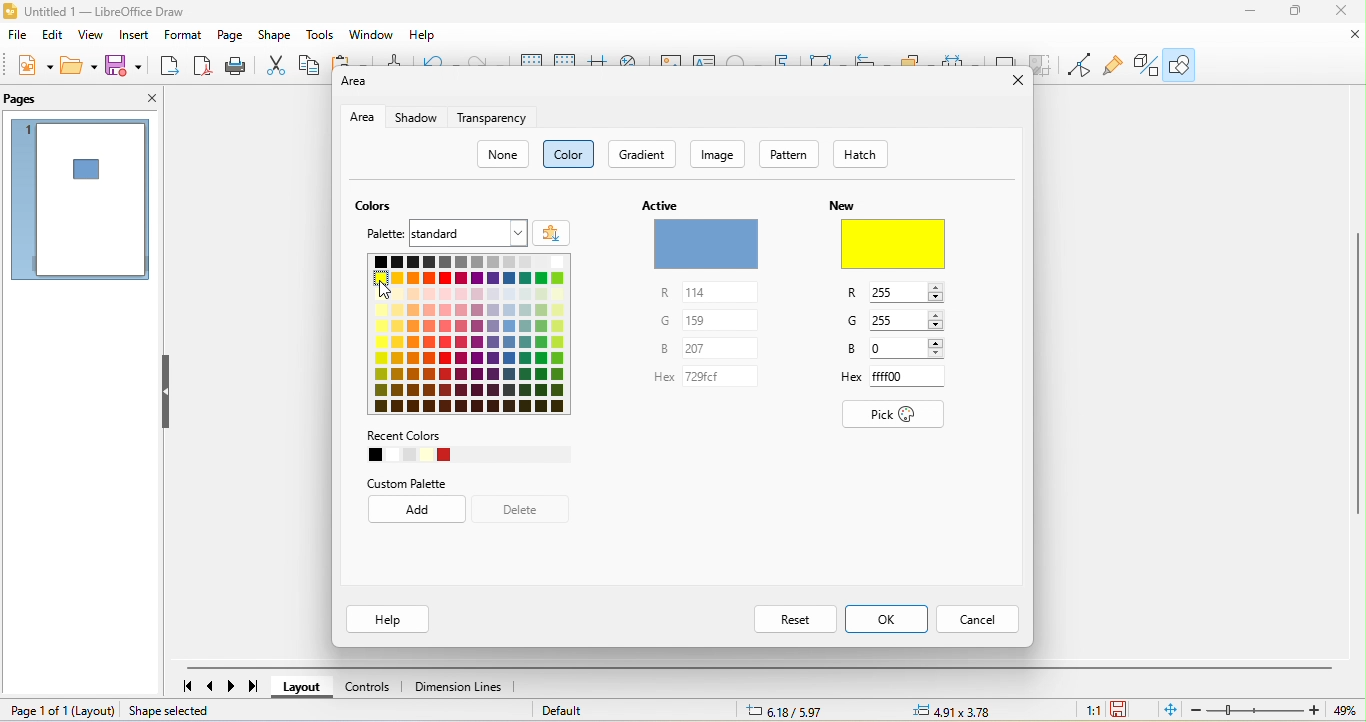 This screenshot has height=722, width=1366. I want to click on open, so click(82, 64).